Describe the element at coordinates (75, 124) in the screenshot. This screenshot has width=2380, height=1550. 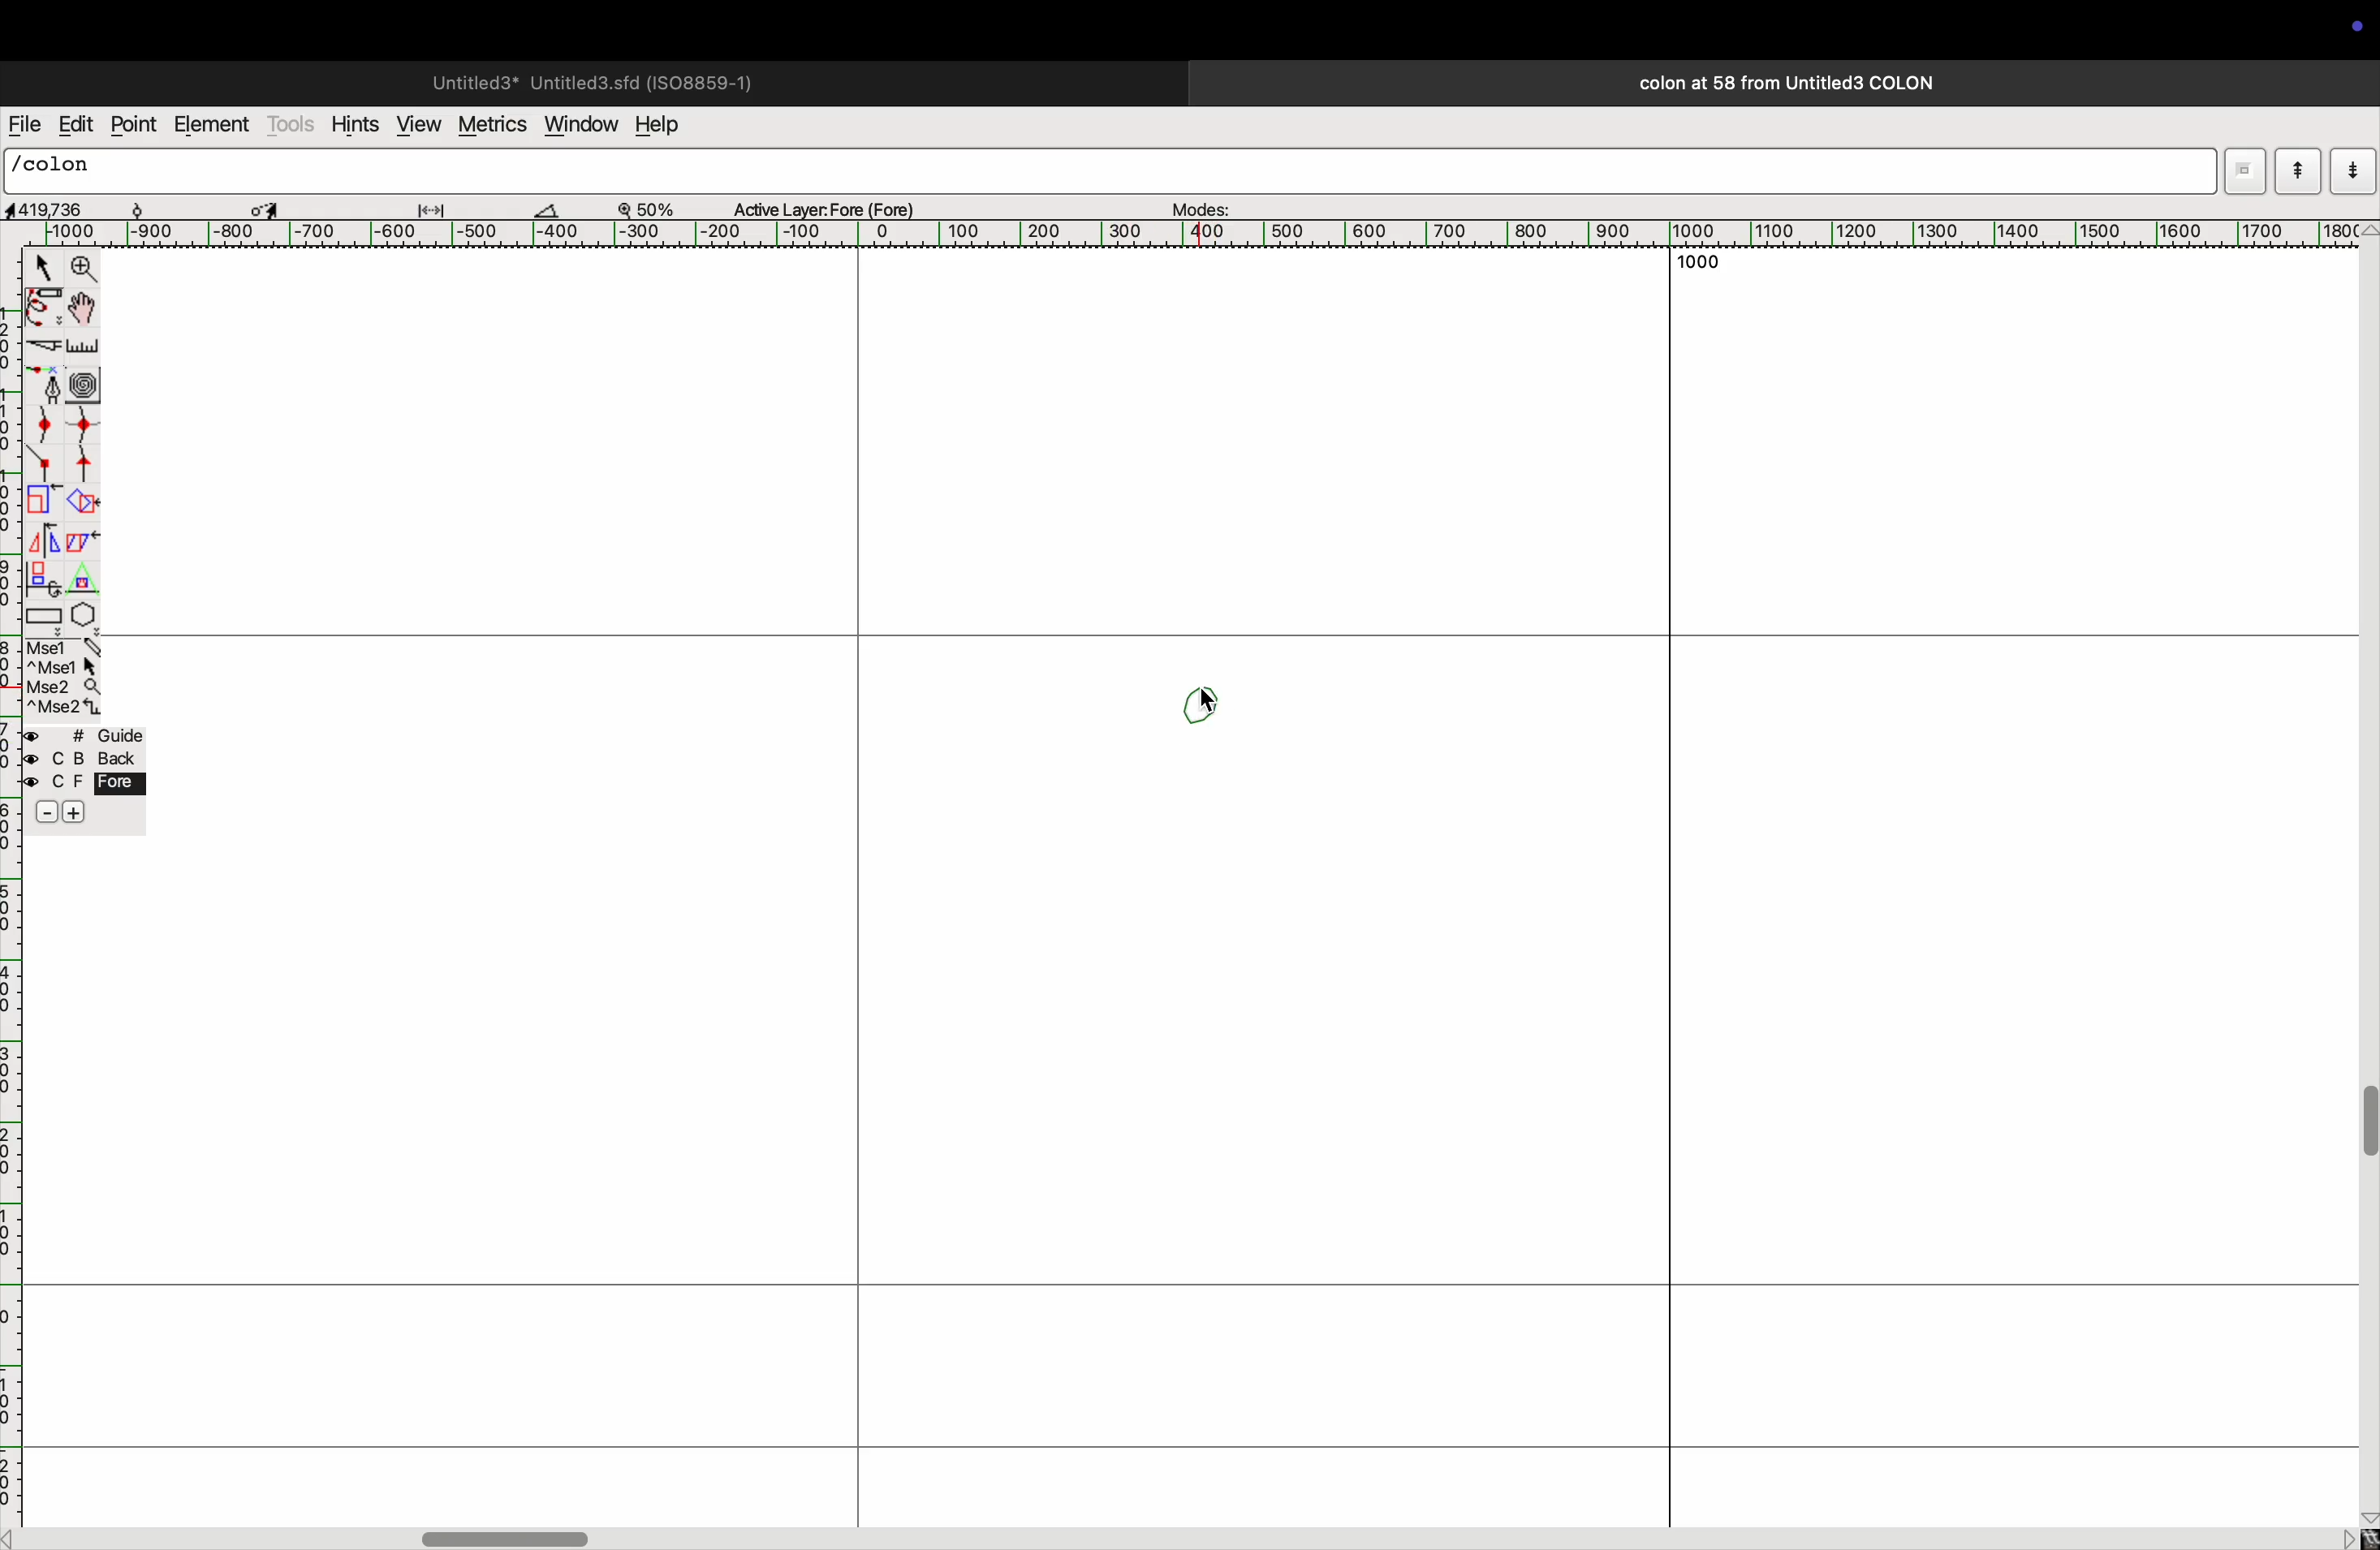
I see `edit` at that location.